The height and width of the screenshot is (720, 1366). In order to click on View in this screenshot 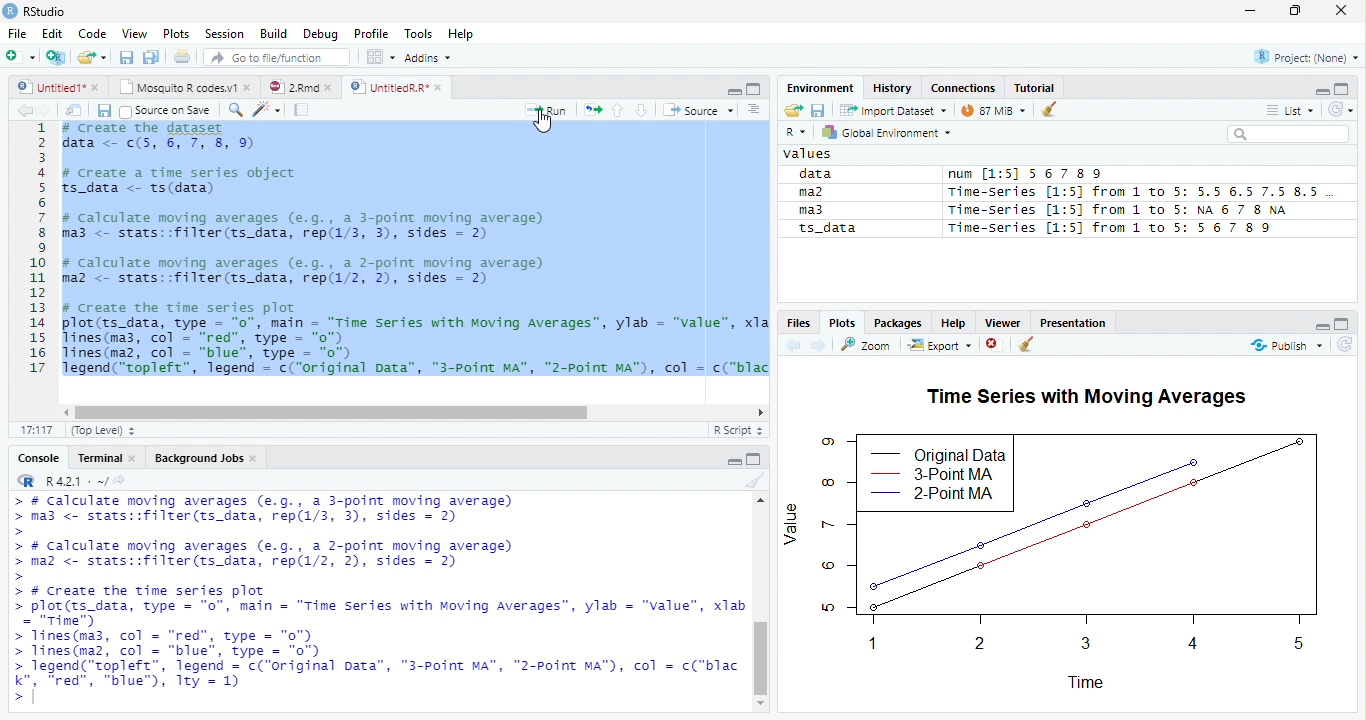, I will do `click(133, 33)`.